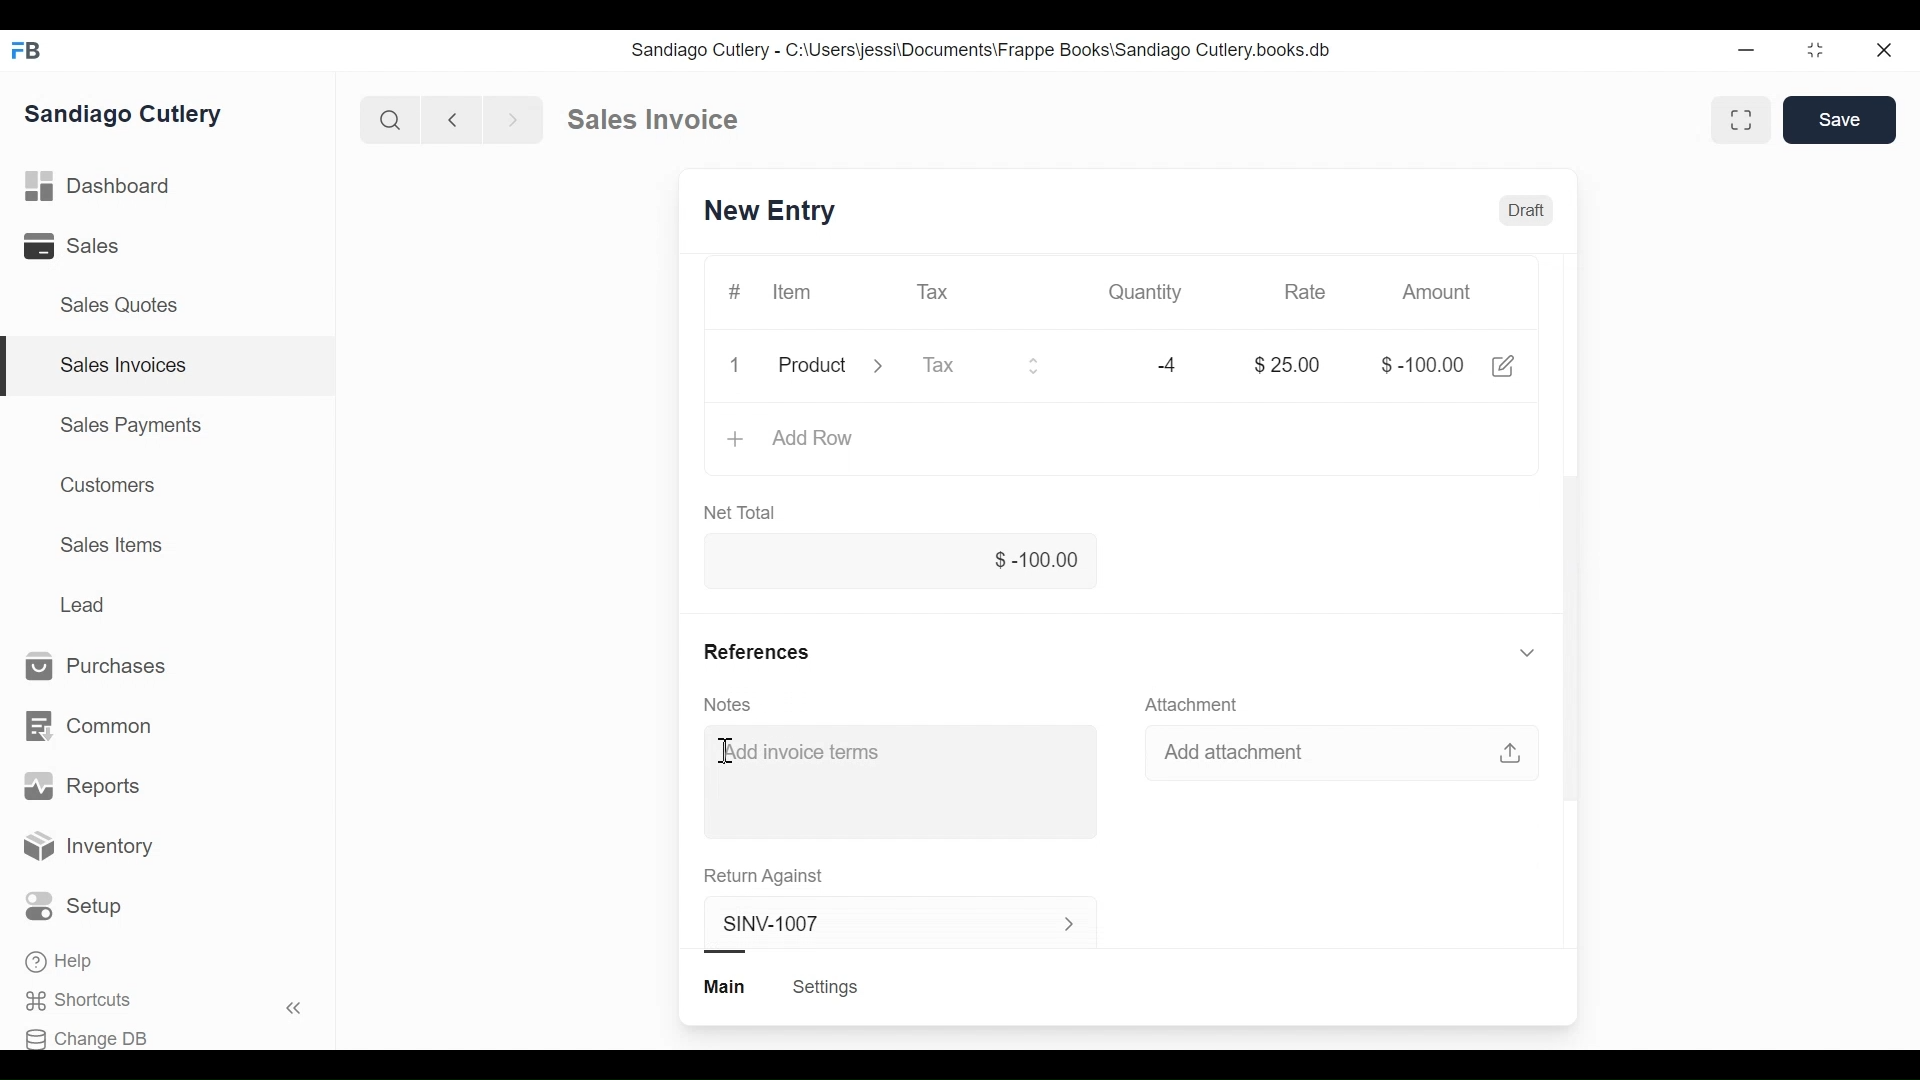 This screenshot has width=1920, height=1080. Describe the element at coordinates (111, 544) in the screenshot. I see `Sales Items` at that location.